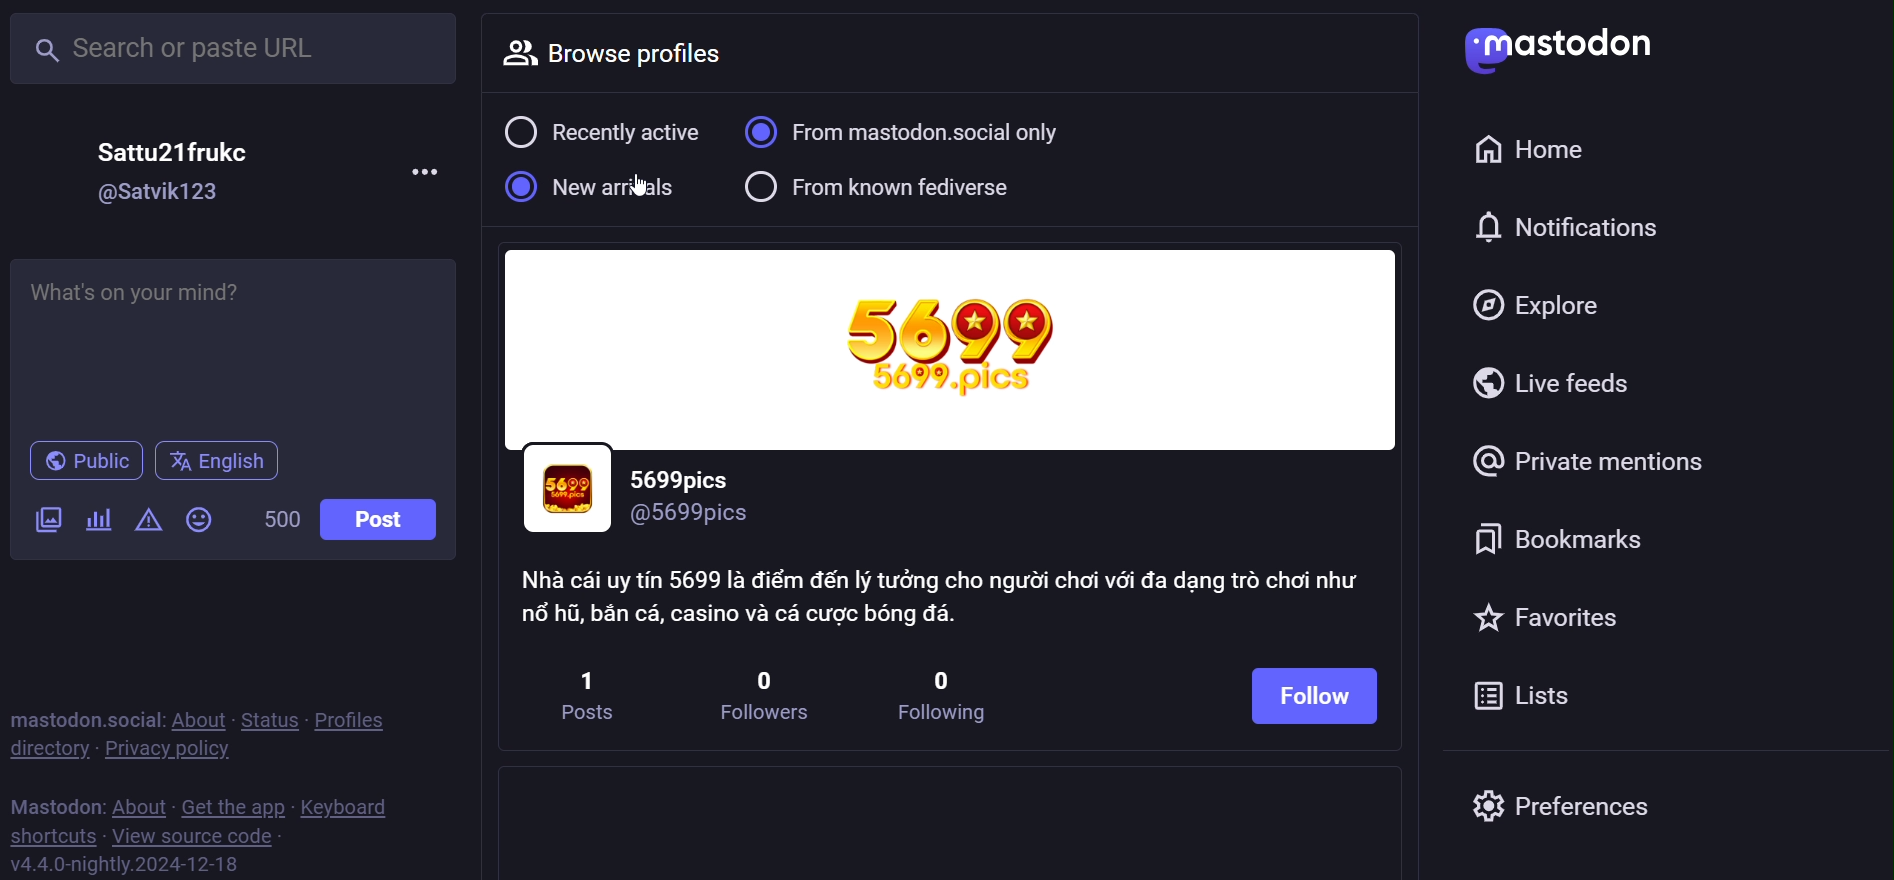 The height and width of the screenshot is (880, 1894). I want to click on english, so click(218, 462).